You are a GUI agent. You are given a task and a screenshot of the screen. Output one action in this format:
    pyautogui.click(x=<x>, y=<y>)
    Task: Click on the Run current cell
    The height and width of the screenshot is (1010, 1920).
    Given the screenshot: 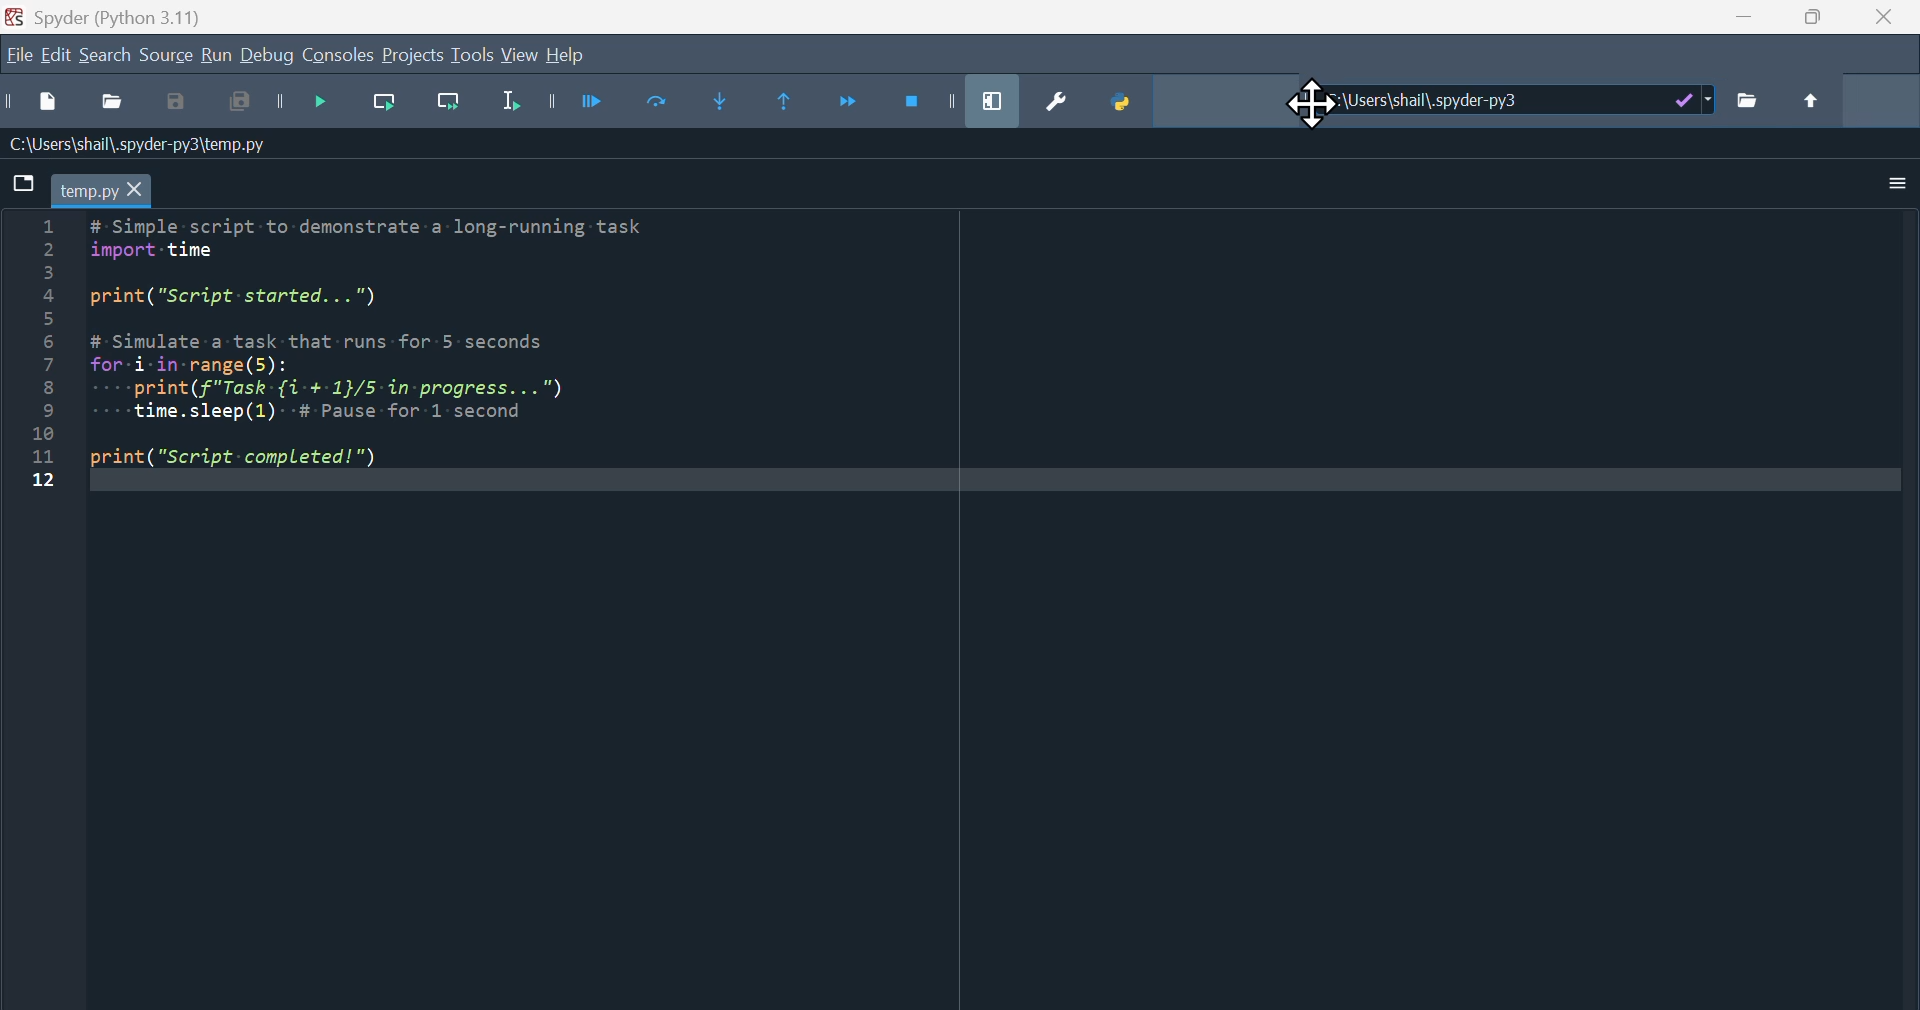 What is the action you would take?
    pyautogui.click(x=670, y=105)
    